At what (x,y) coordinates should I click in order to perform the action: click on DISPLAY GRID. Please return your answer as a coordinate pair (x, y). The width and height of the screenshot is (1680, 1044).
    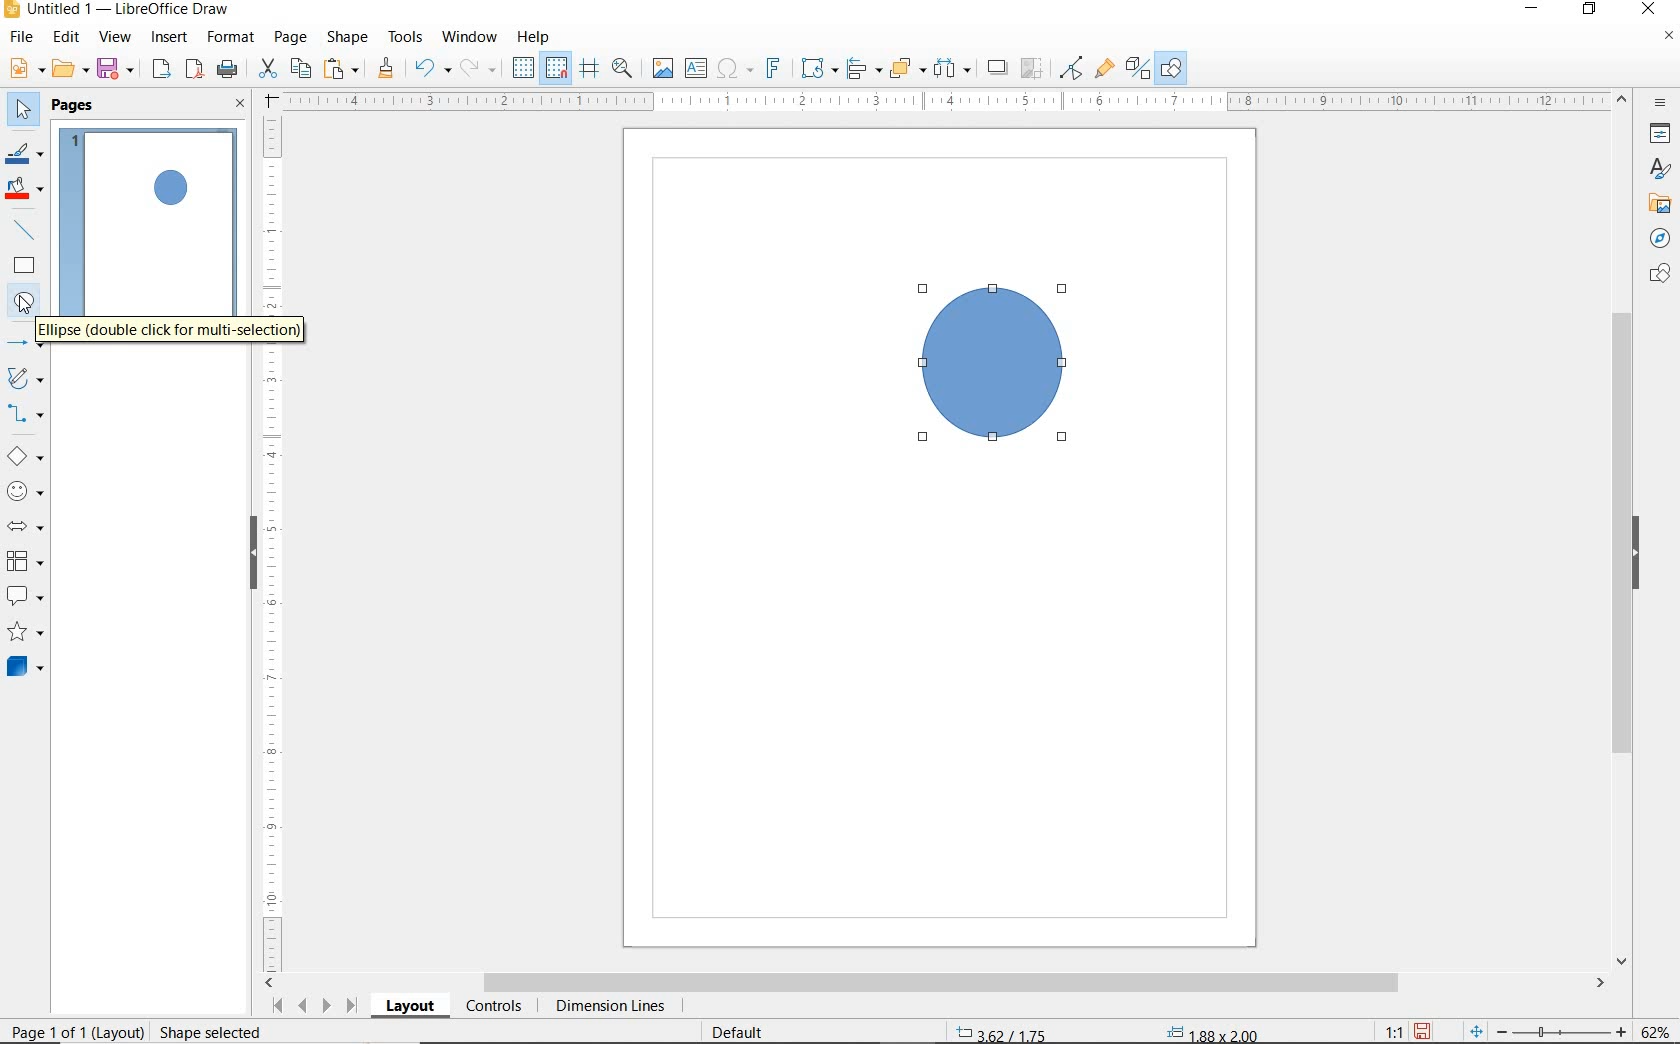
    Looking at the image, I should click on (525, 68).